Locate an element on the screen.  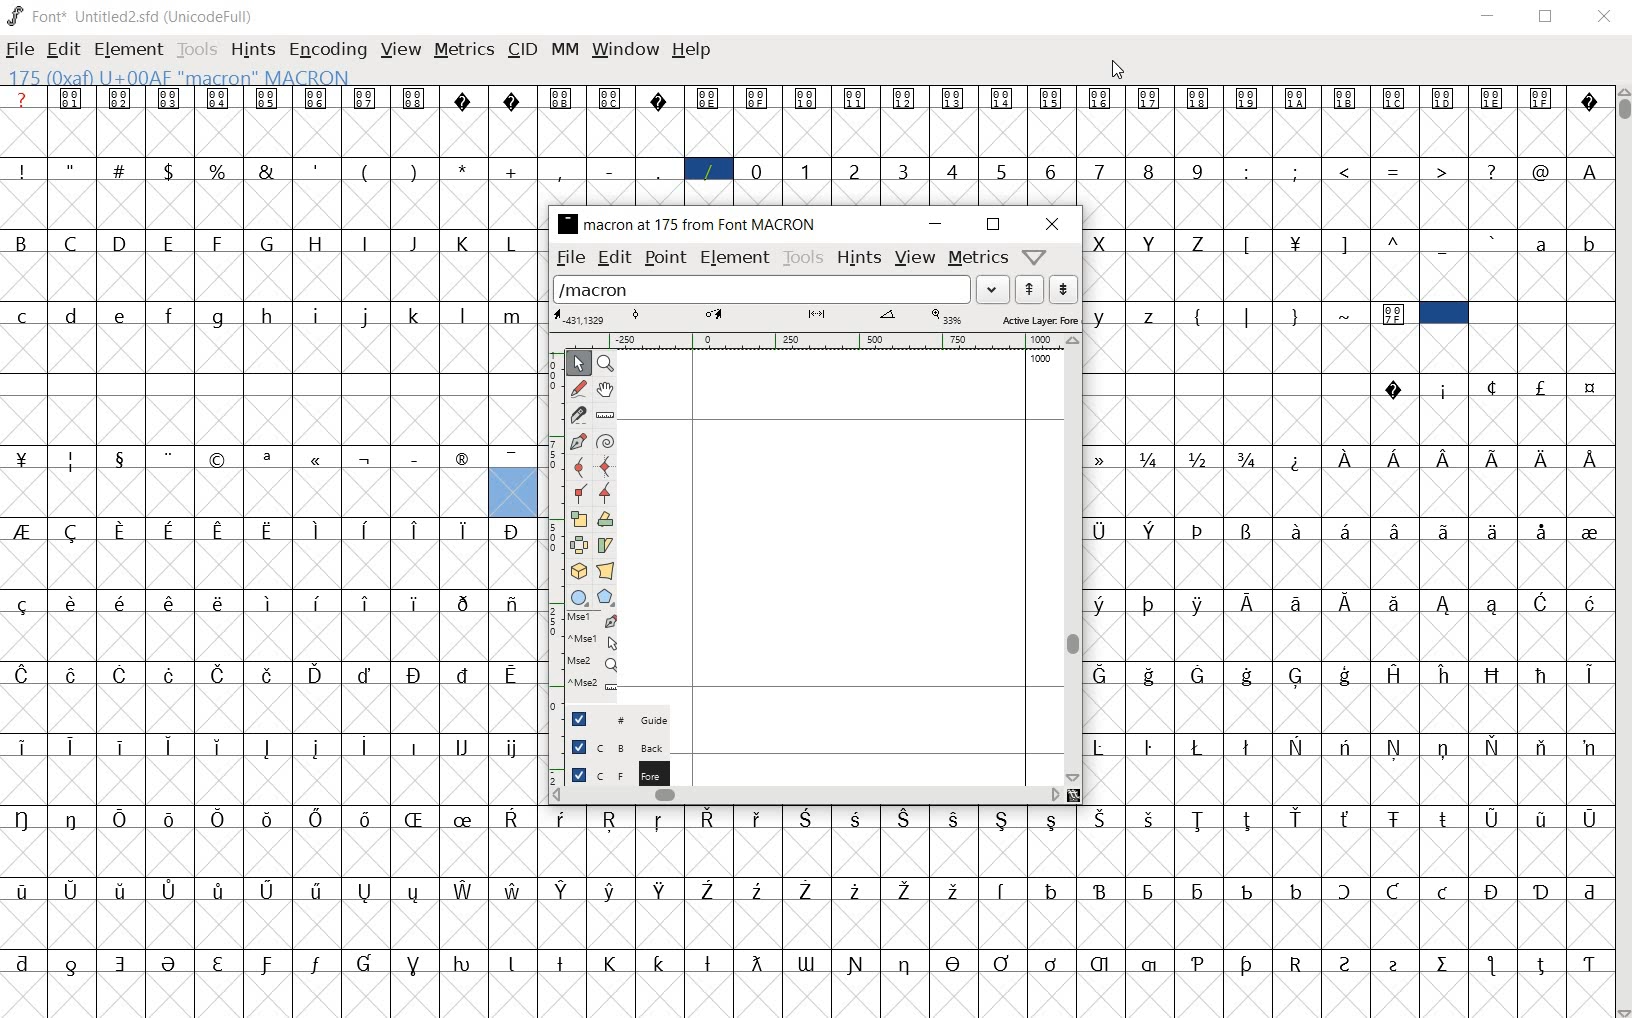
6 is located at coordinates (1052, 171).